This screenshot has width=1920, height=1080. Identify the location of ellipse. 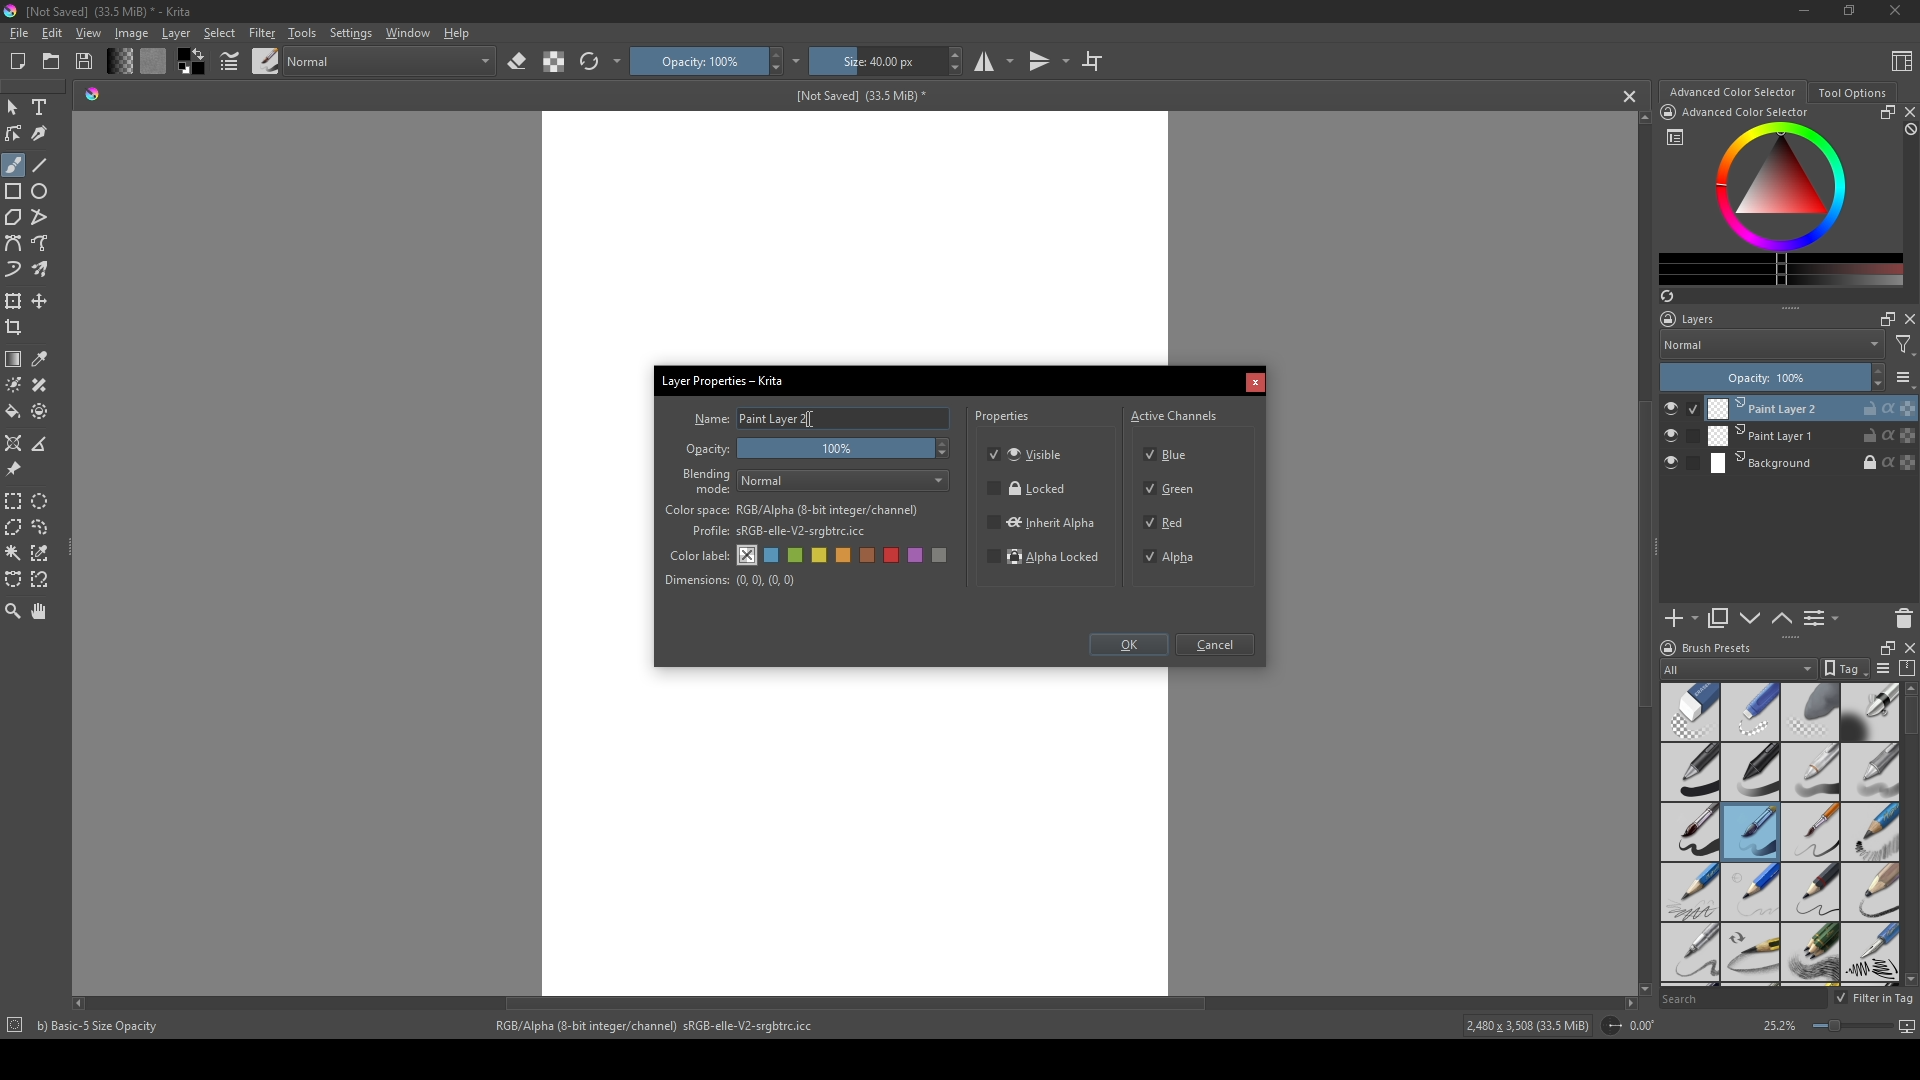
(41, 191).